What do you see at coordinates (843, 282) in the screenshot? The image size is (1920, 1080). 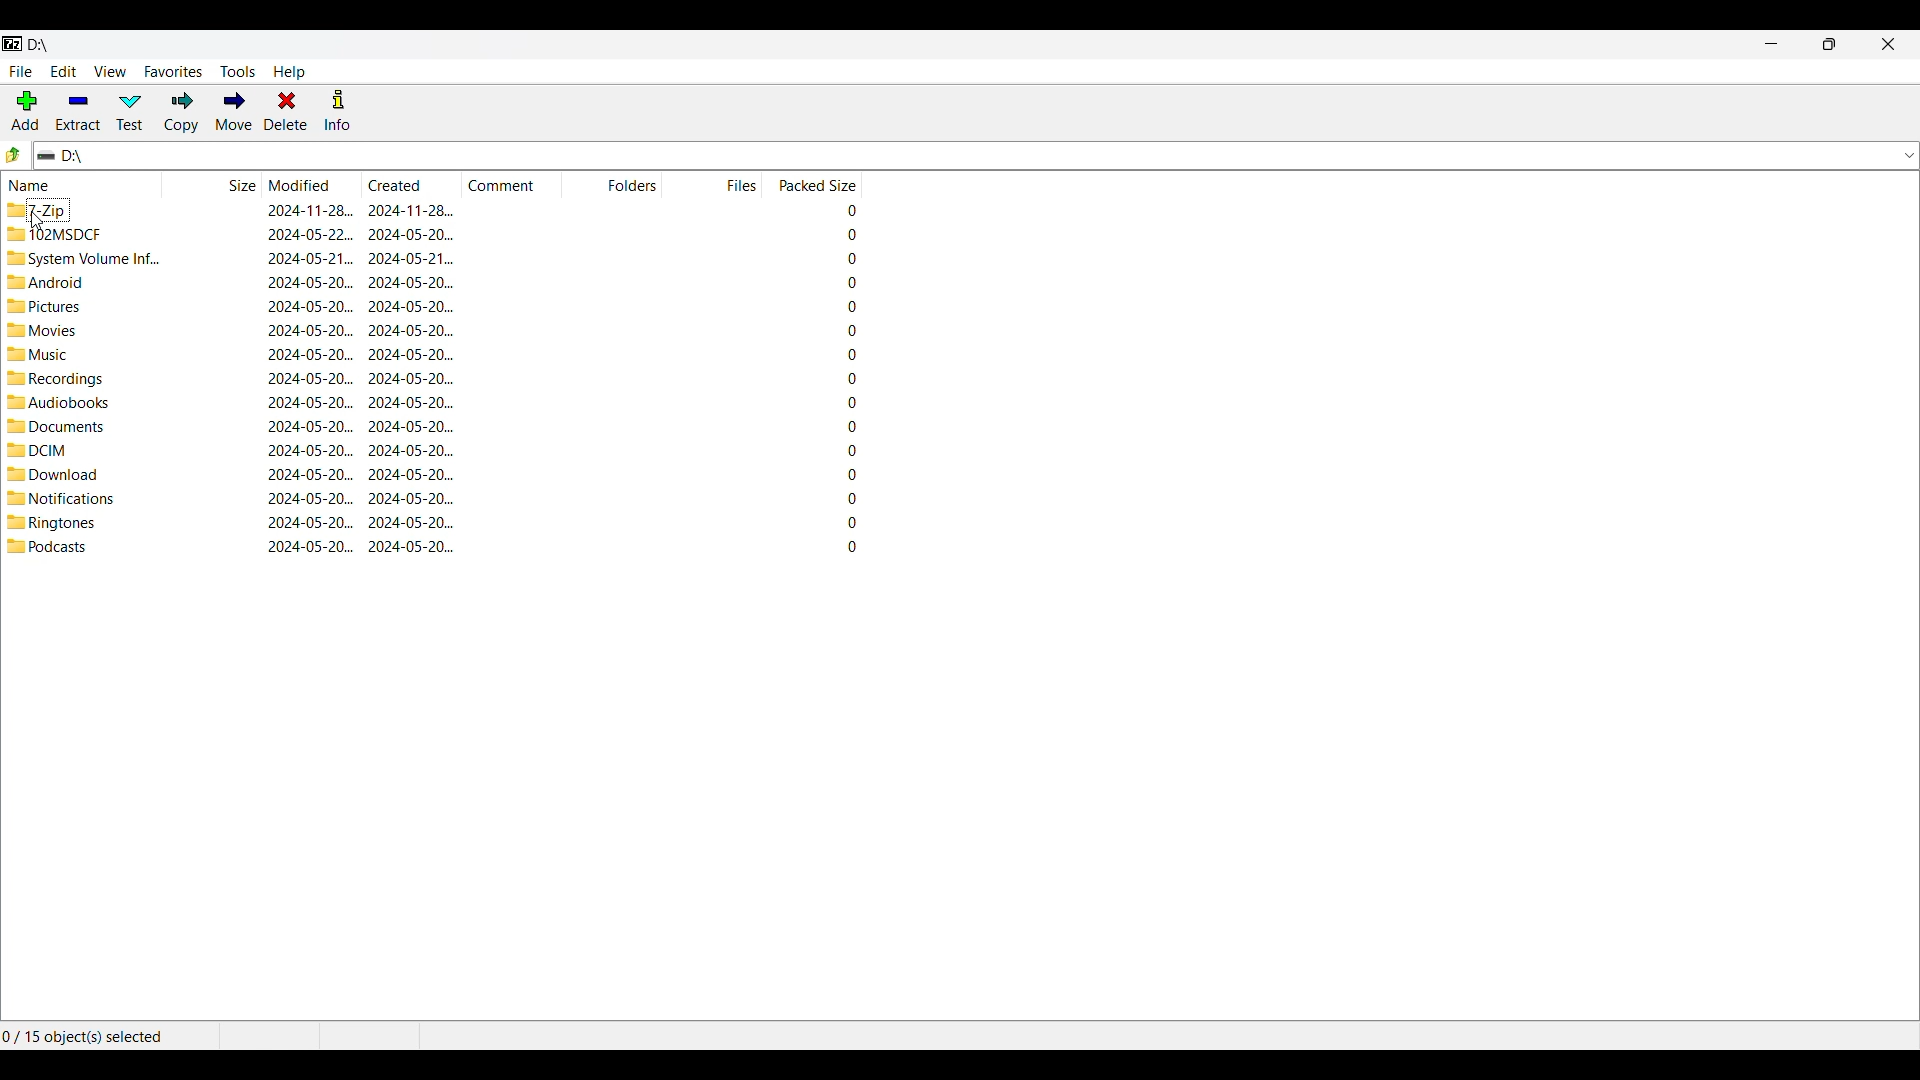 I see `packed size` at bounding box center [843, 282].